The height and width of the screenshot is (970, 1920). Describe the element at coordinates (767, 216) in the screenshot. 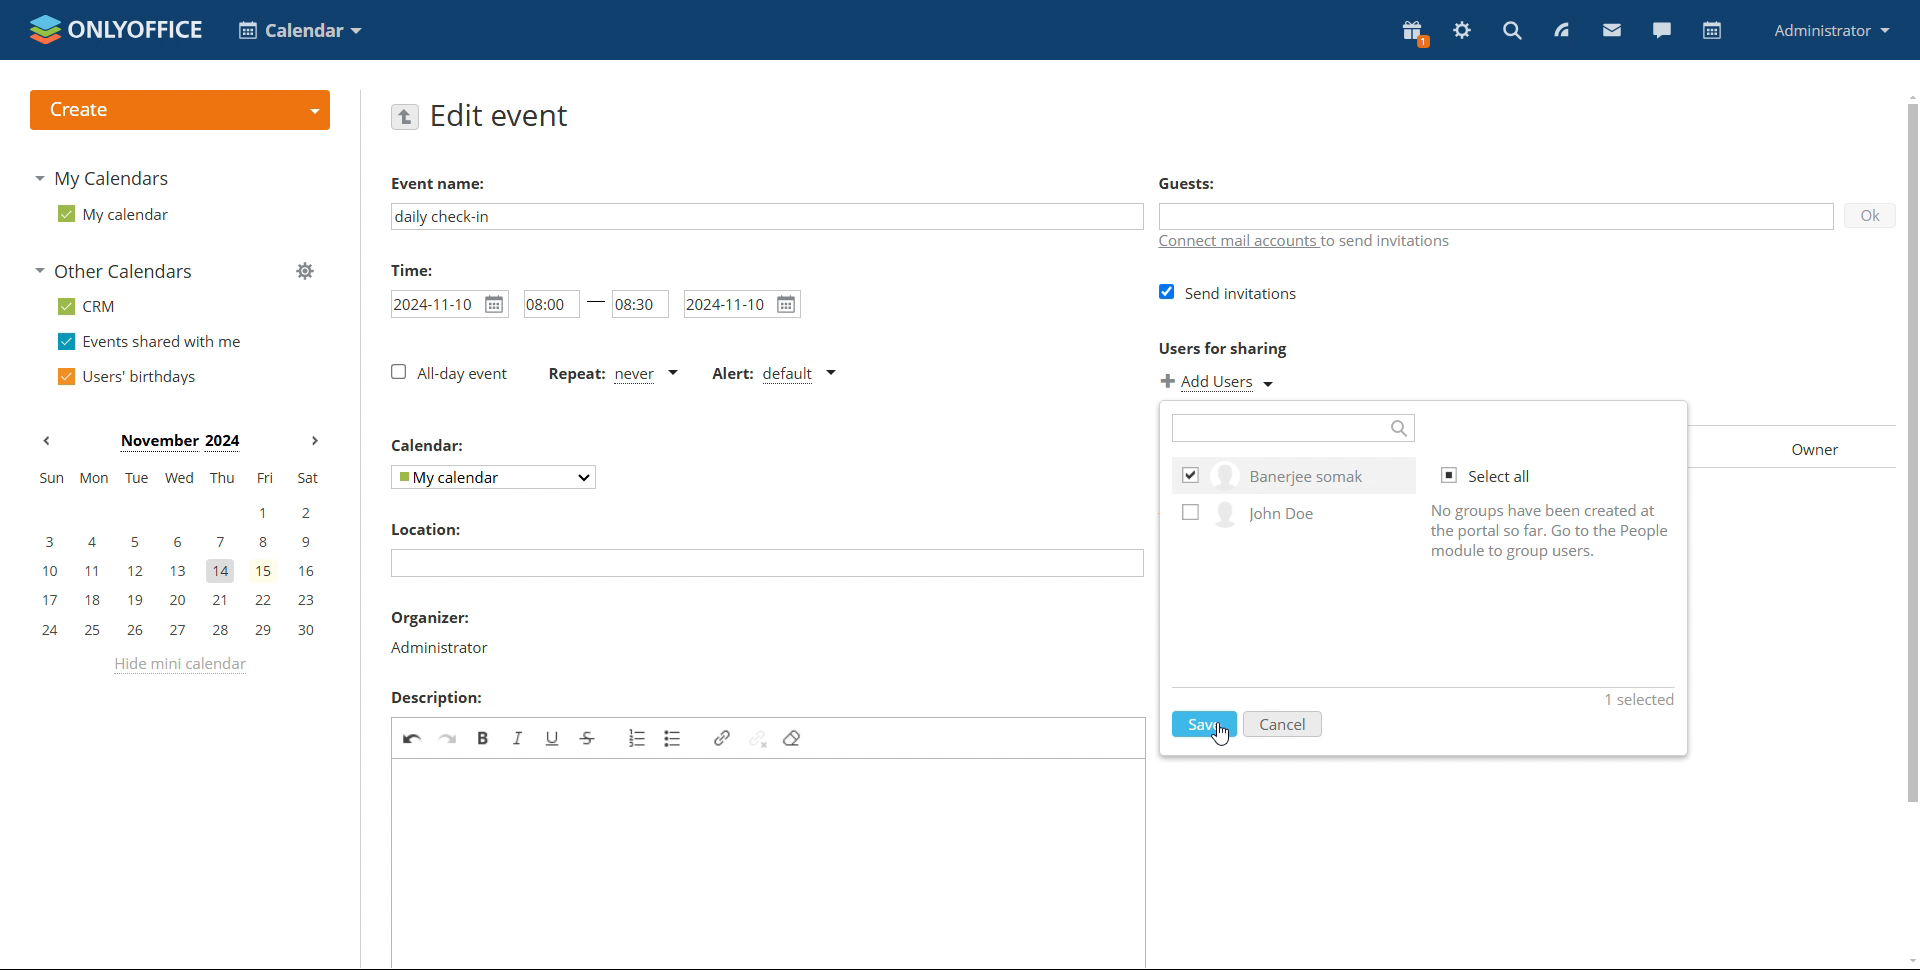

I see `add event name` at that location.